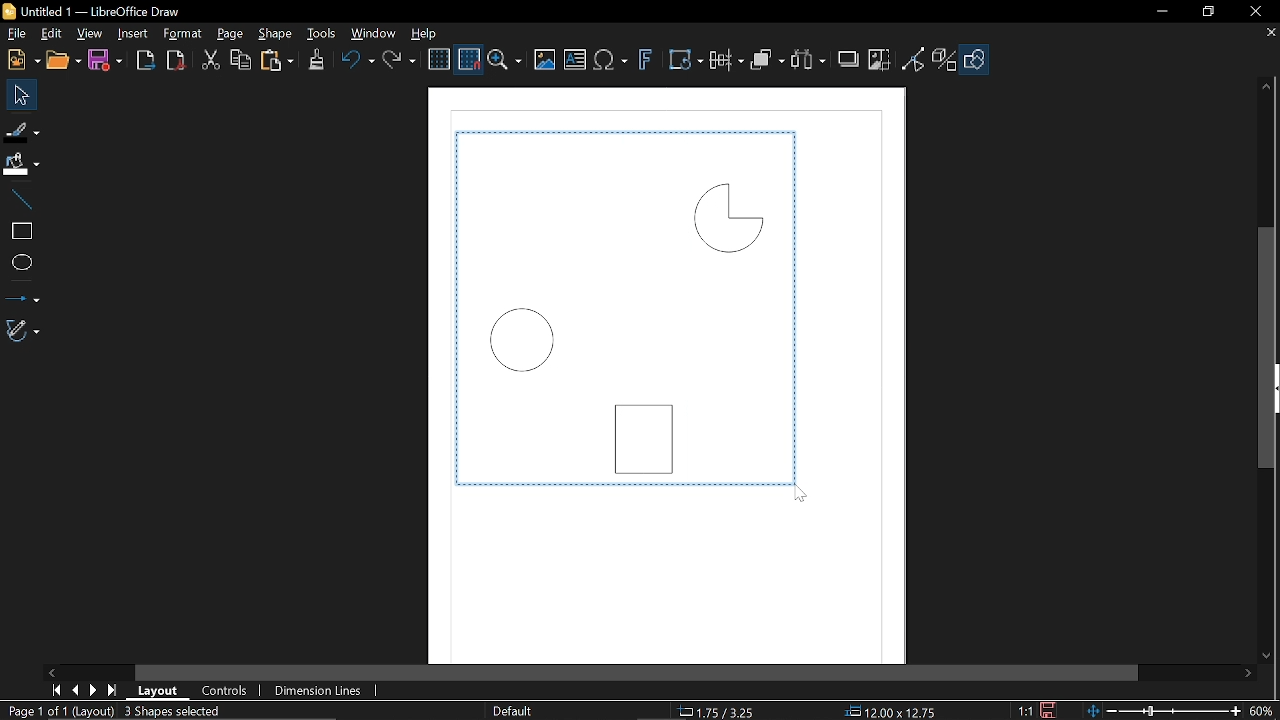 The image size is (1280, 720). I want to click on Shapes, so click(978, 60).